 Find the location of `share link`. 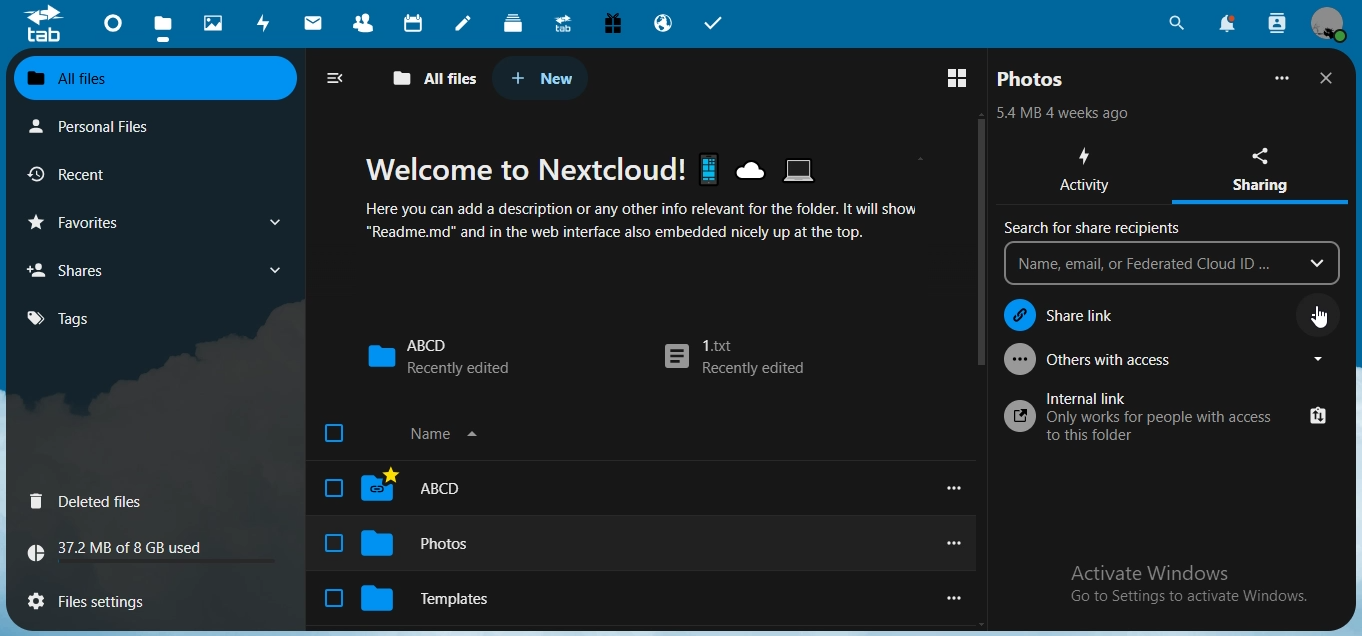

share link is located at coordinates (1169, 316).